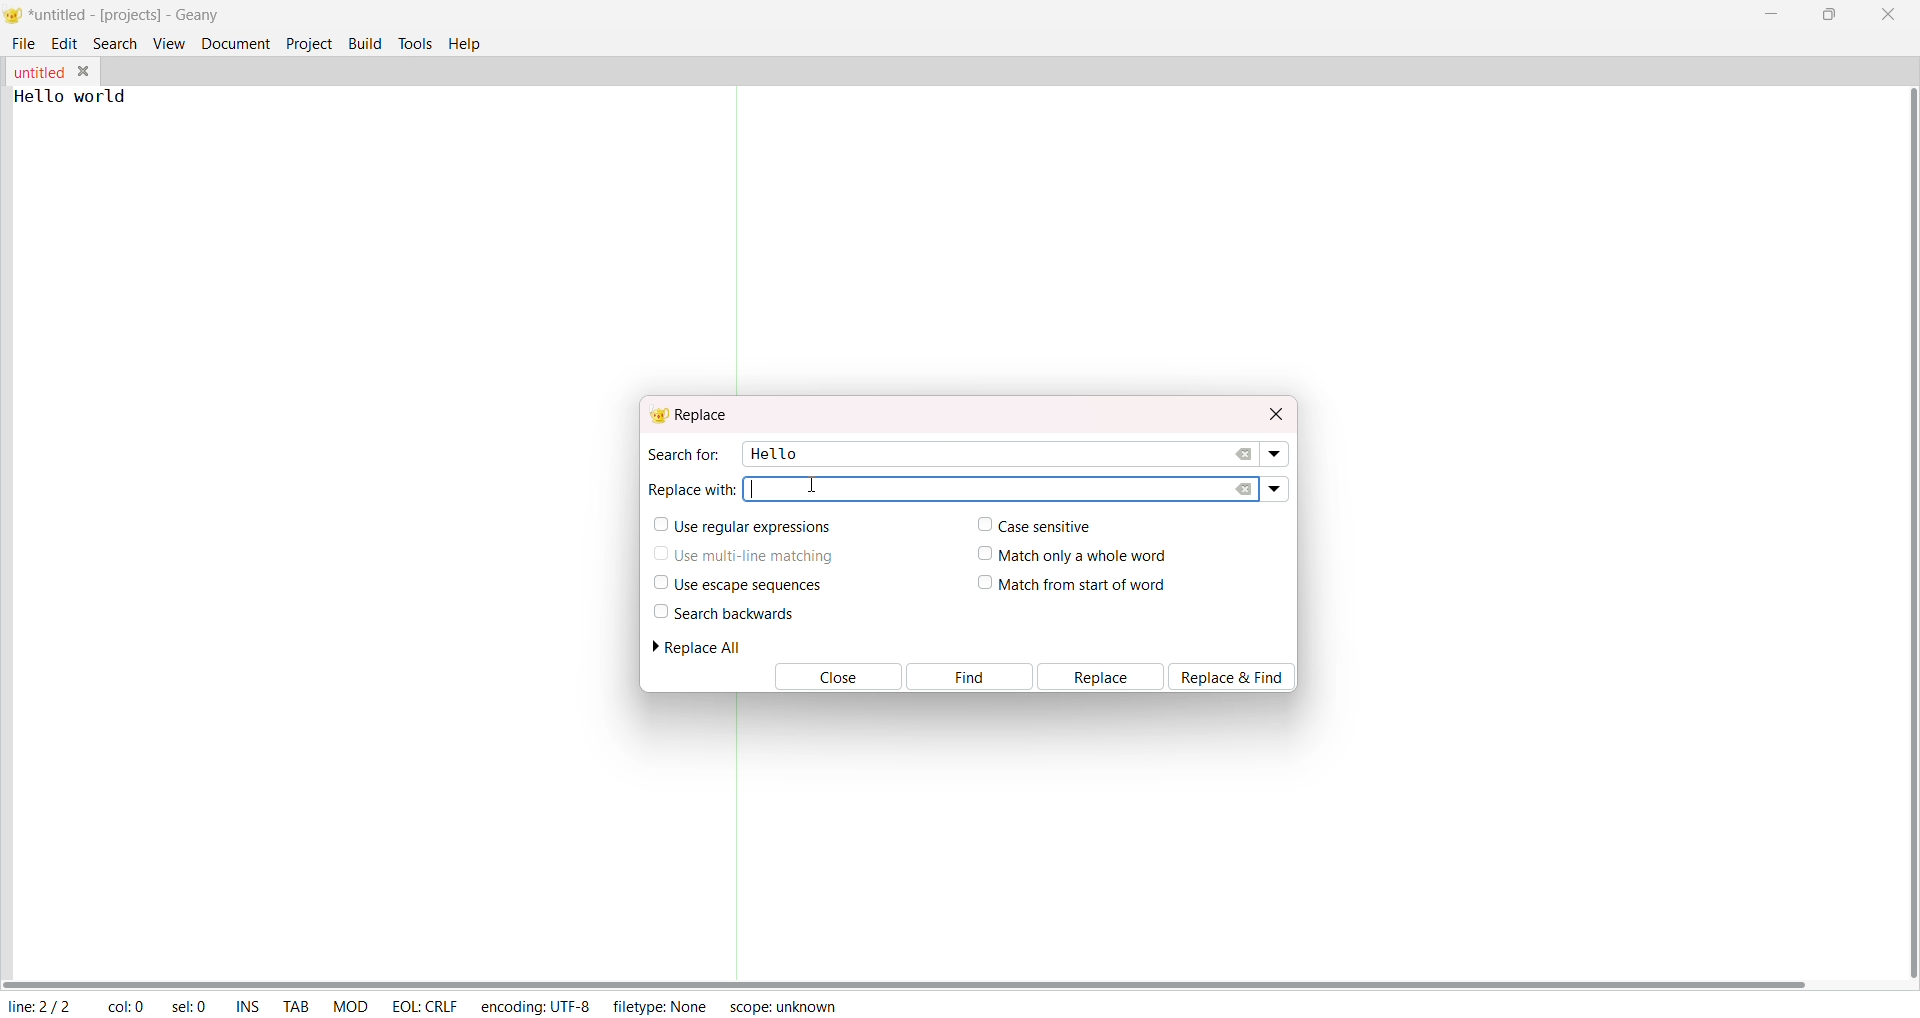 The image size is (1920, 1018). What do you see at coordinates (756, 490) in the screenshot?
I see `Text cursor` at bounding box center [756, 490].